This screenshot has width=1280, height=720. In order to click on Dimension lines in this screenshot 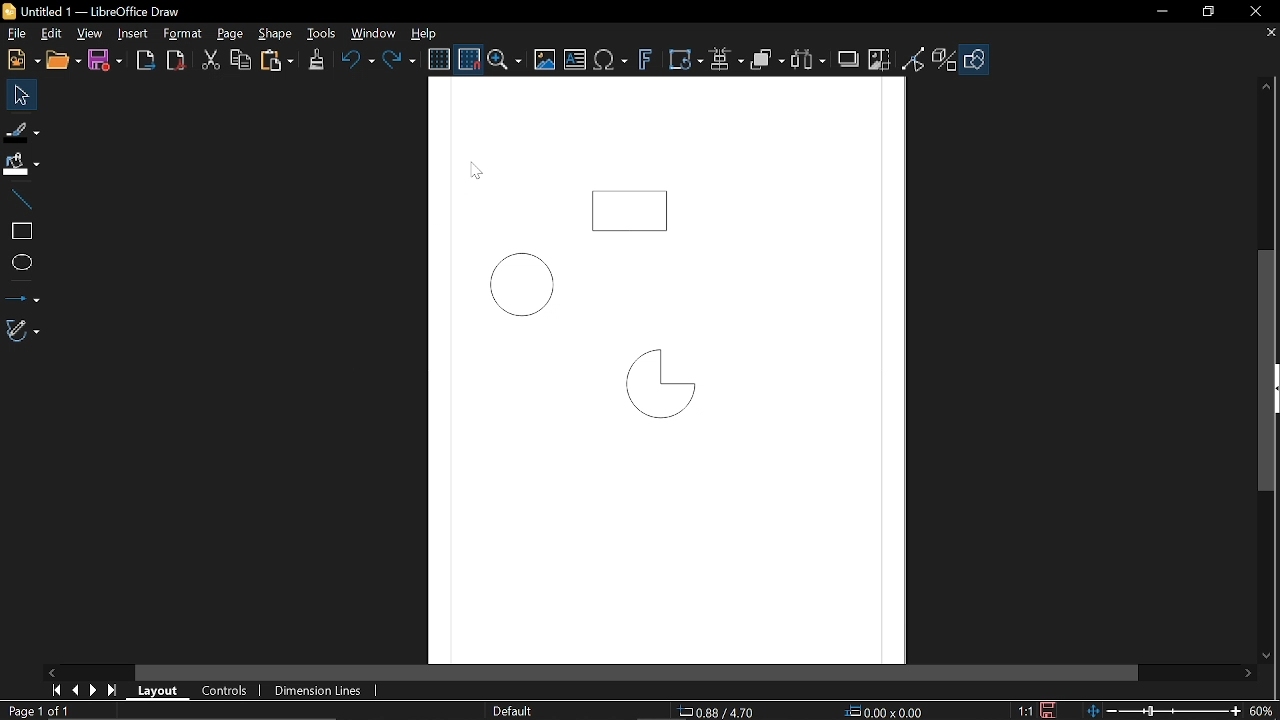, I will do `click(319, 691)`.